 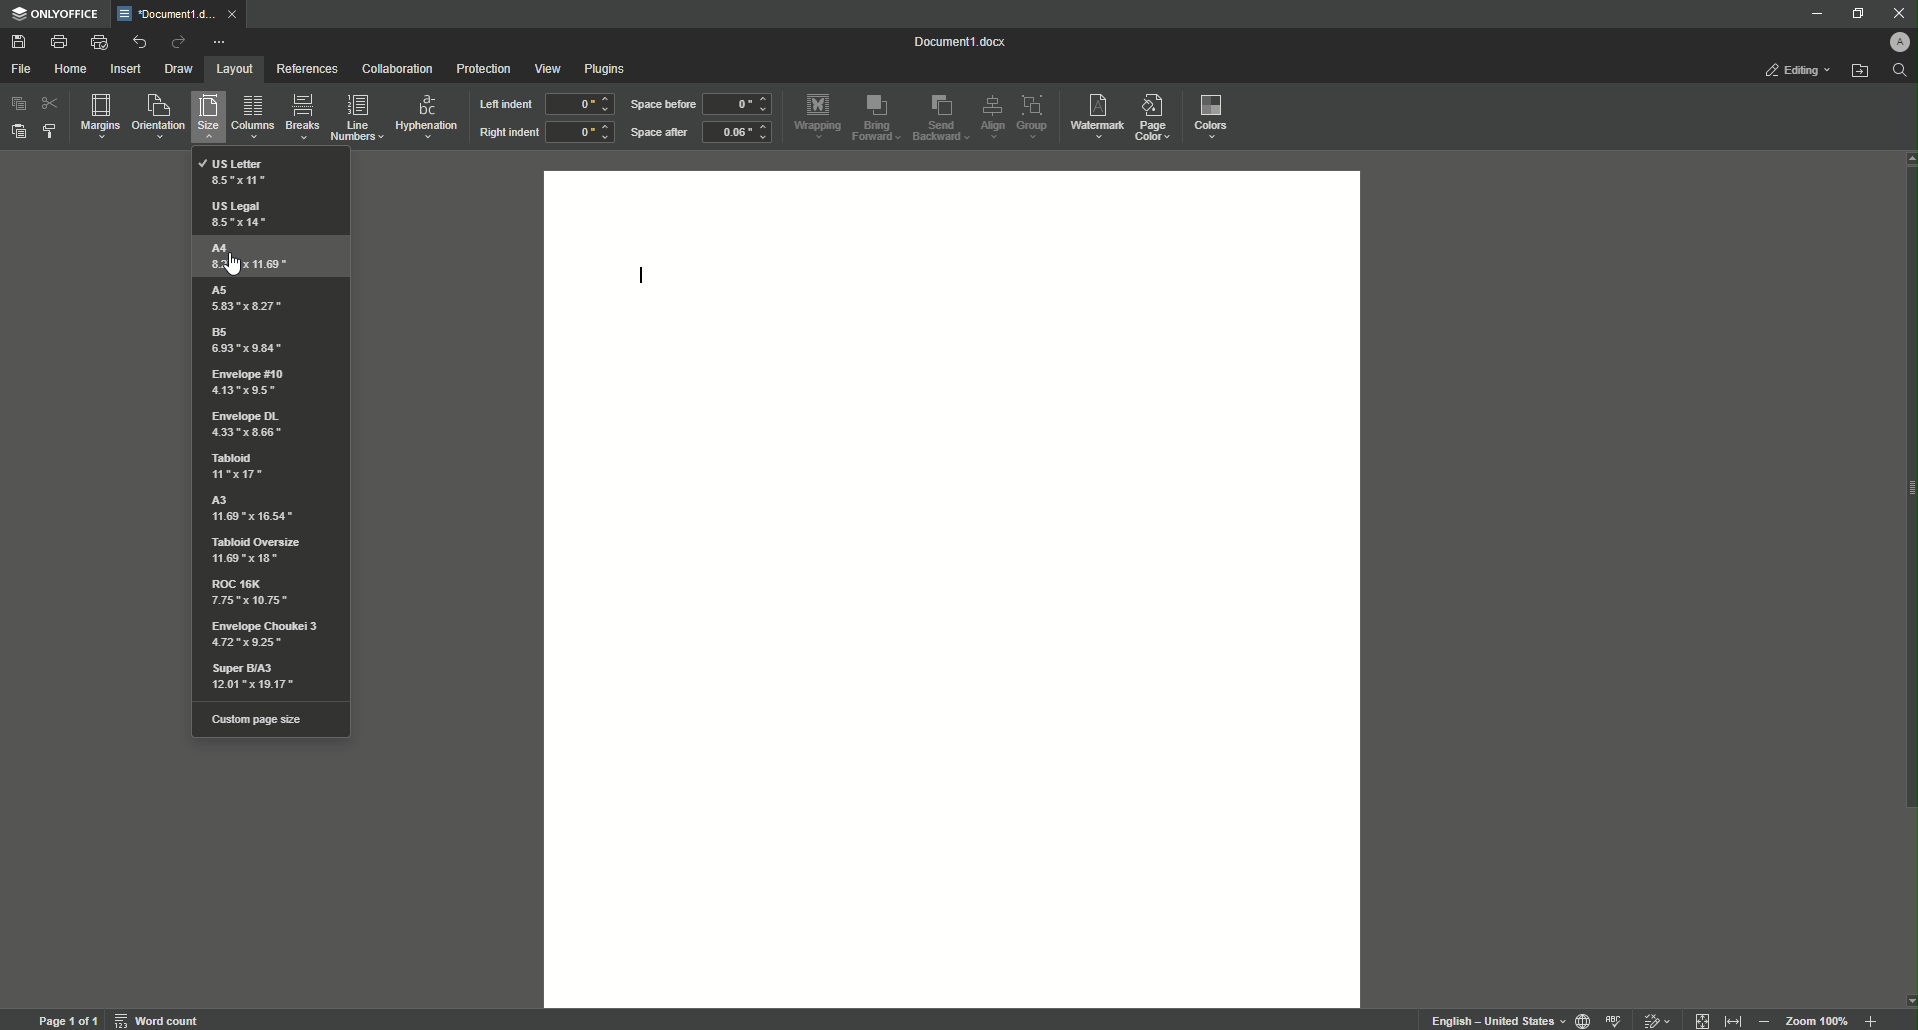 What do you see at coordinates (249, 424) in the screenshot?
I see `Envelope DL` at bounding box center [249, 424].